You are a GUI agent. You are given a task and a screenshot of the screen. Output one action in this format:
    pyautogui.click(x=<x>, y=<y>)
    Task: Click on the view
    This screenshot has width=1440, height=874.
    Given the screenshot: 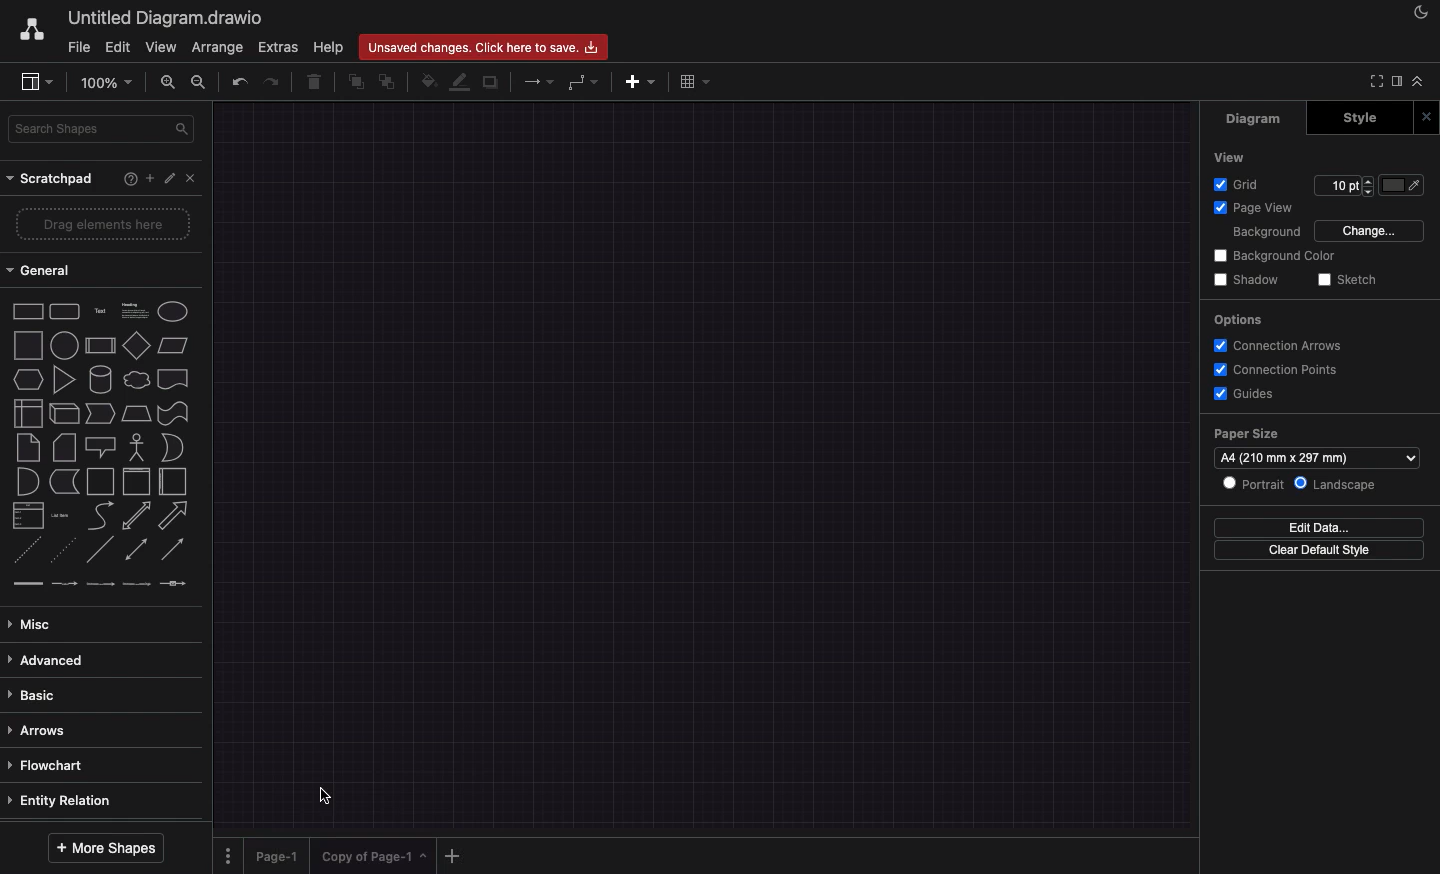 What is the action you would take?
    pyautogui.click(x=1227, y=159)
    